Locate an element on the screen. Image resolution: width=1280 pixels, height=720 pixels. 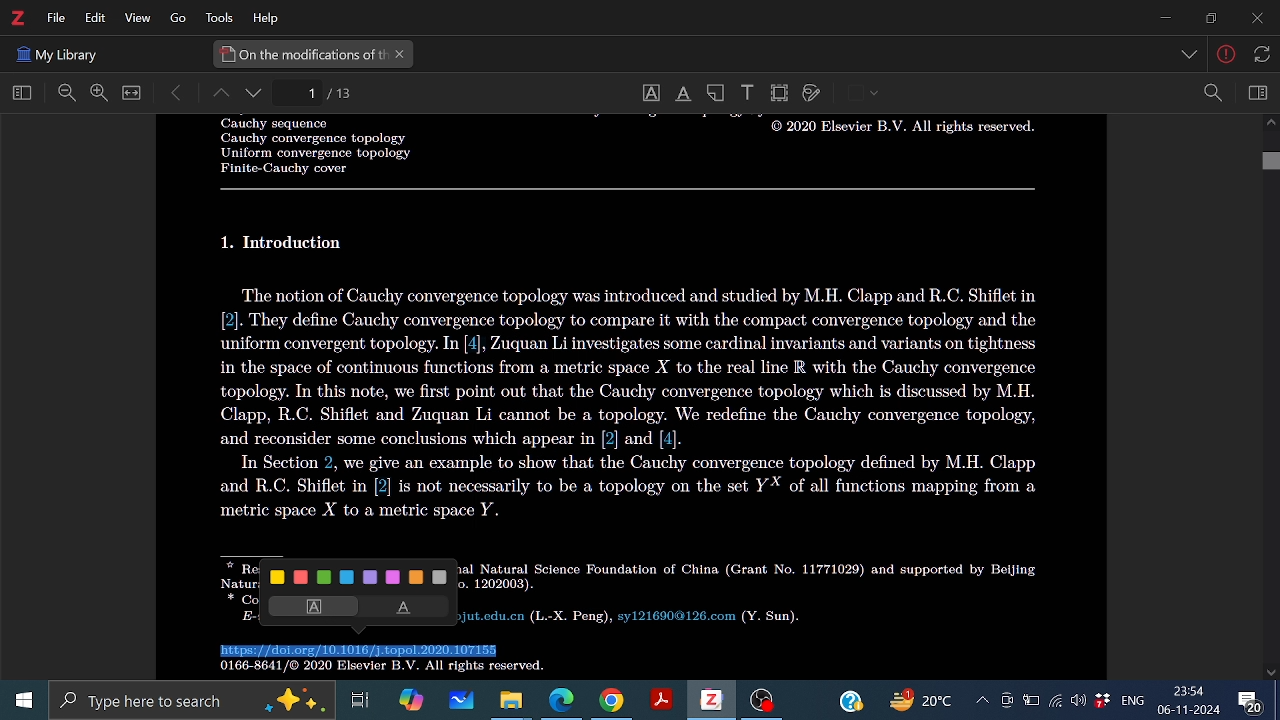
Restore down is located at coordinates (1208, 18).